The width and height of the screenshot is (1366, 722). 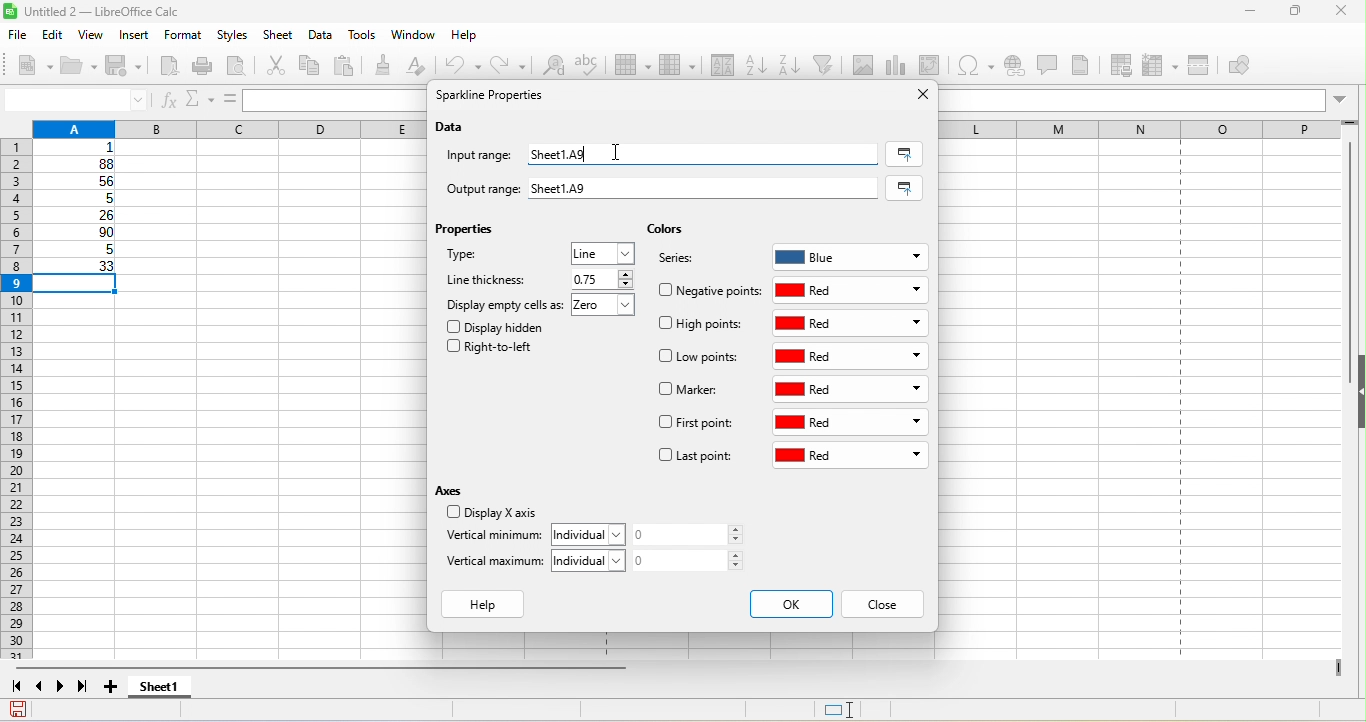 What do you see at coordinates (790, 604) in the screenshot?
I see `ok` at bounding box center [790, 604].